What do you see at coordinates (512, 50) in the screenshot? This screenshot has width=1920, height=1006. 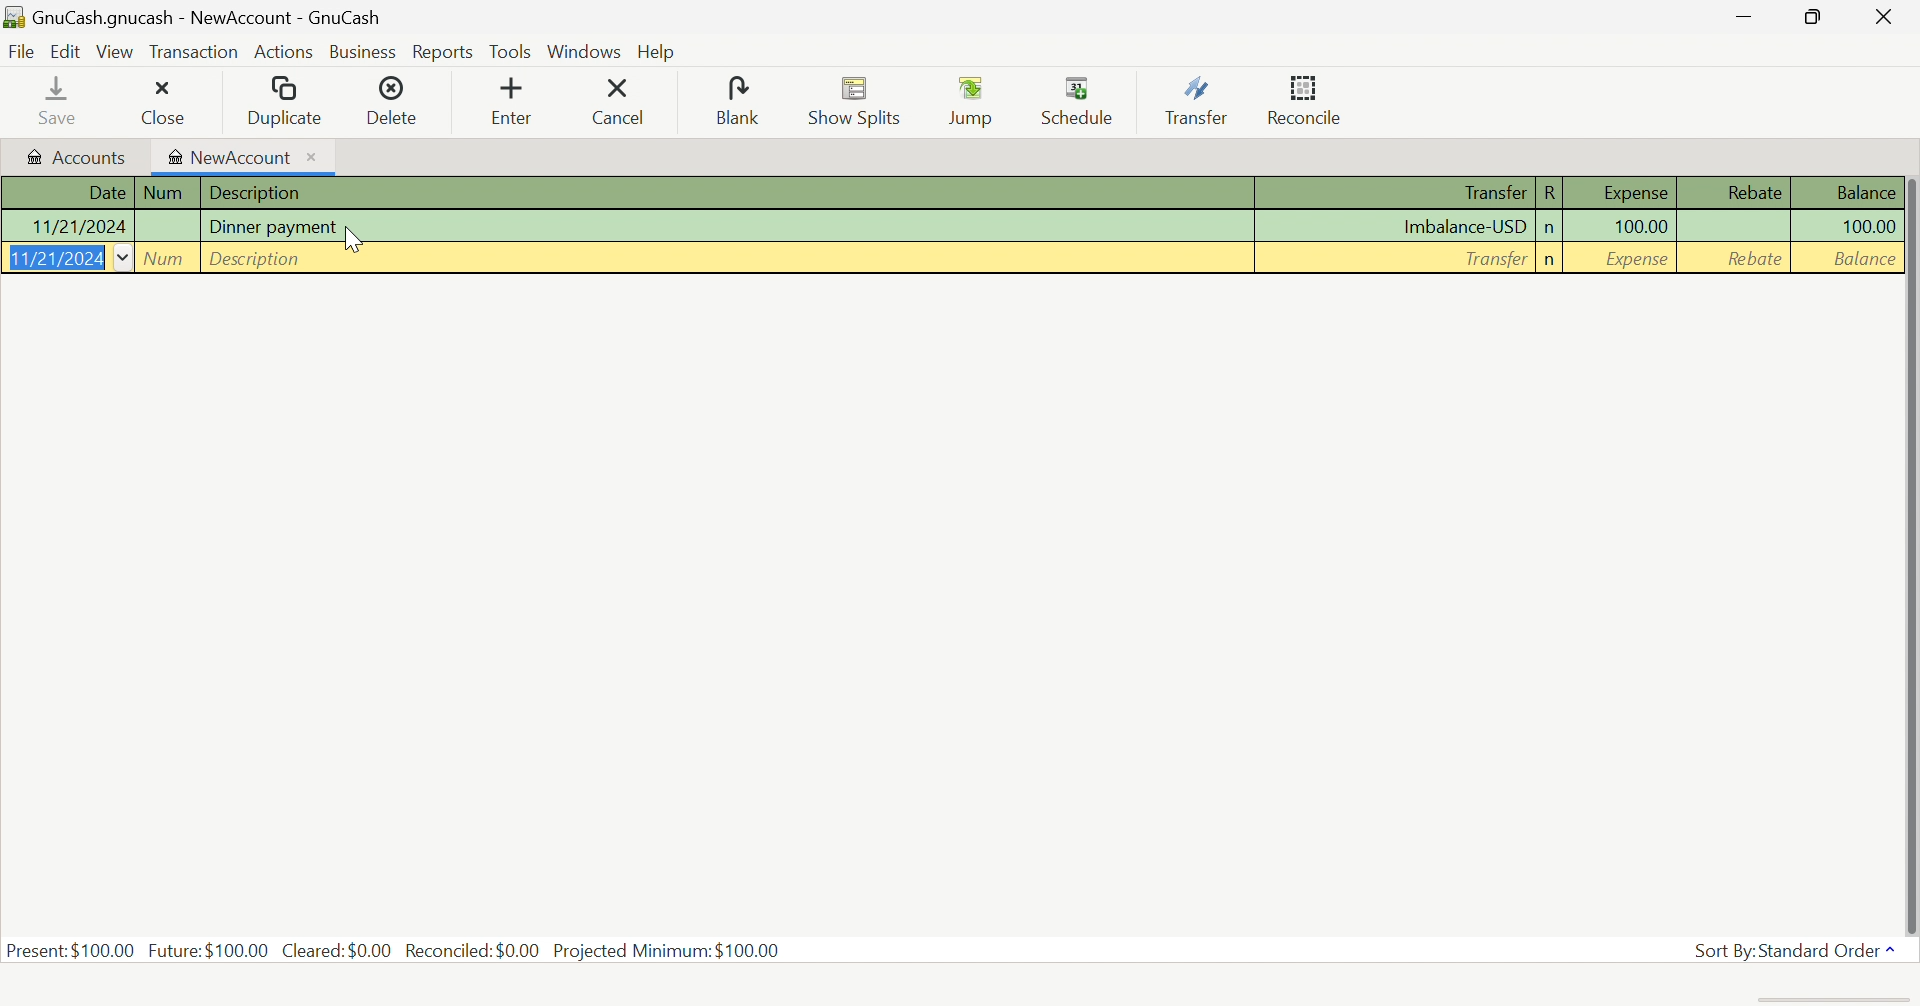 I see `Tools` at bounding box center [512, 50].